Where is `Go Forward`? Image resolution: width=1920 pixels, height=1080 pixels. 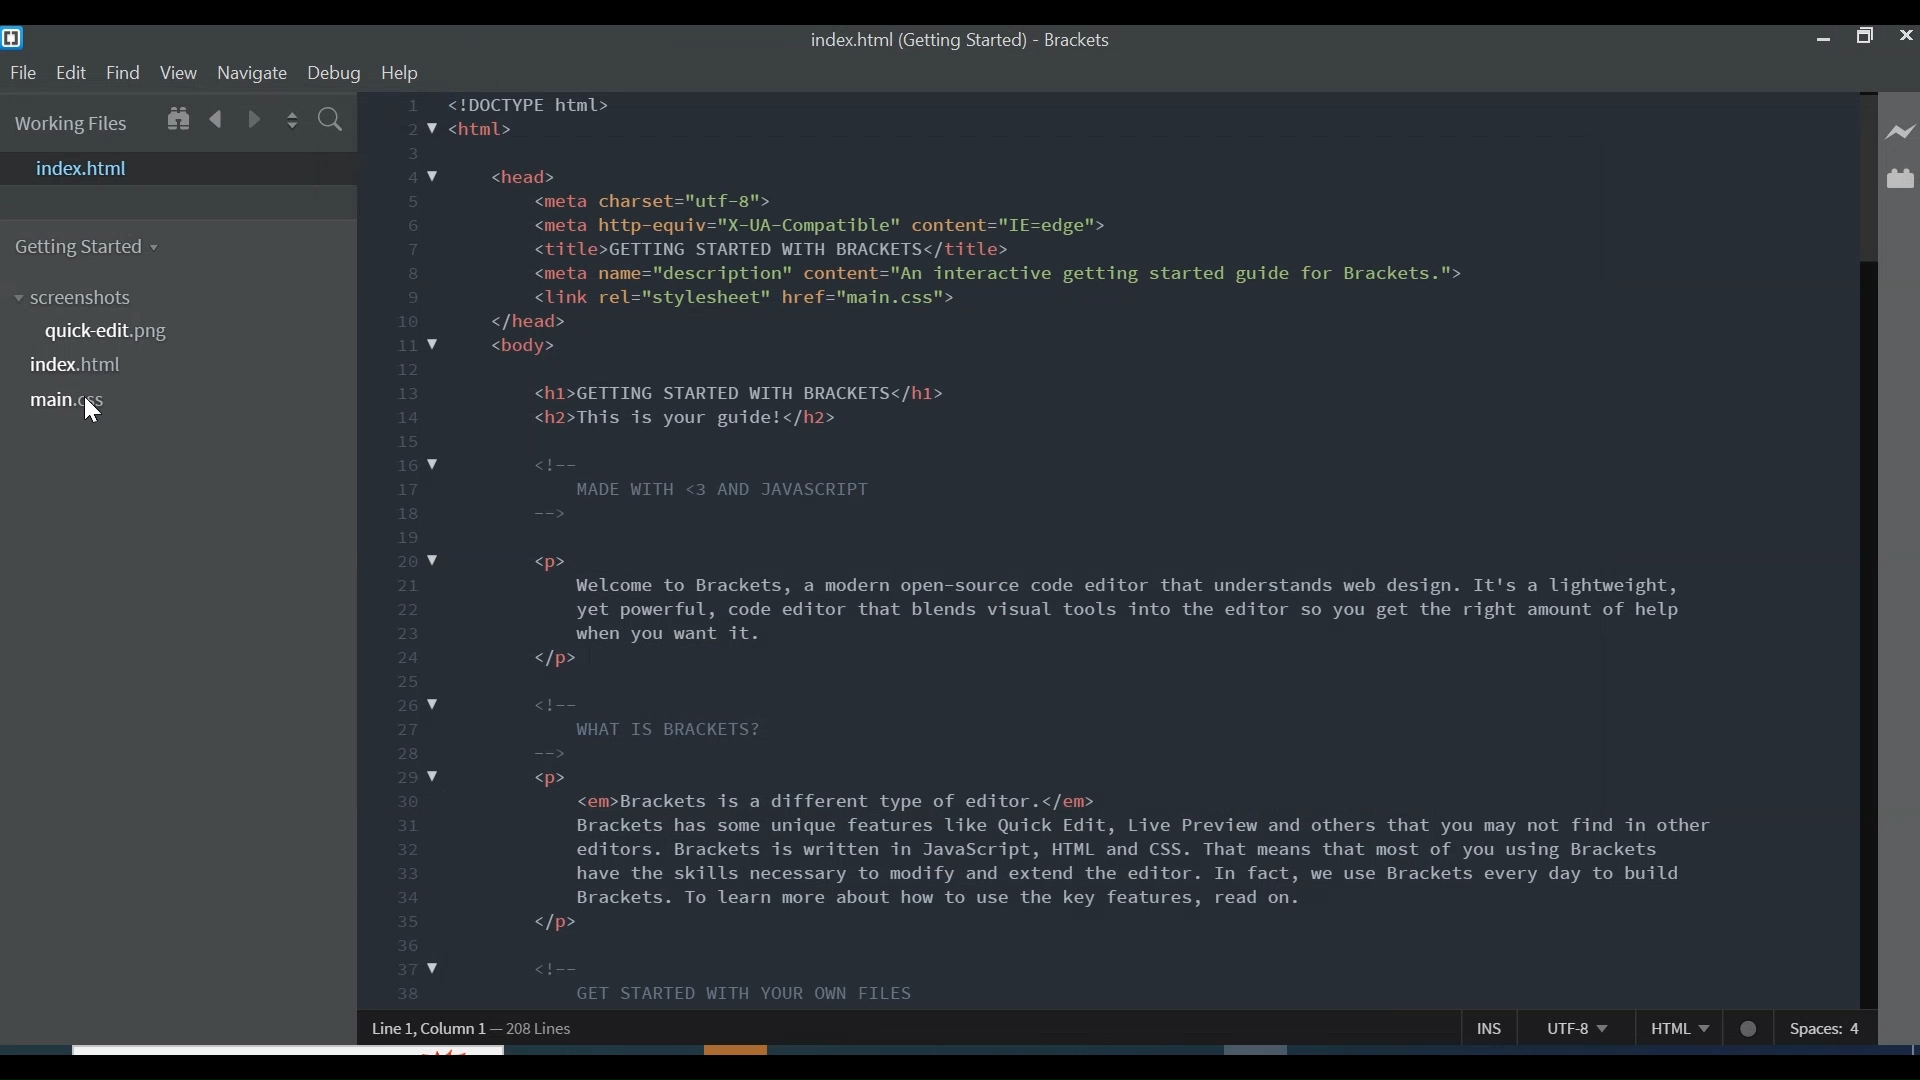 Go Forward is located at coordinates (254, 122).